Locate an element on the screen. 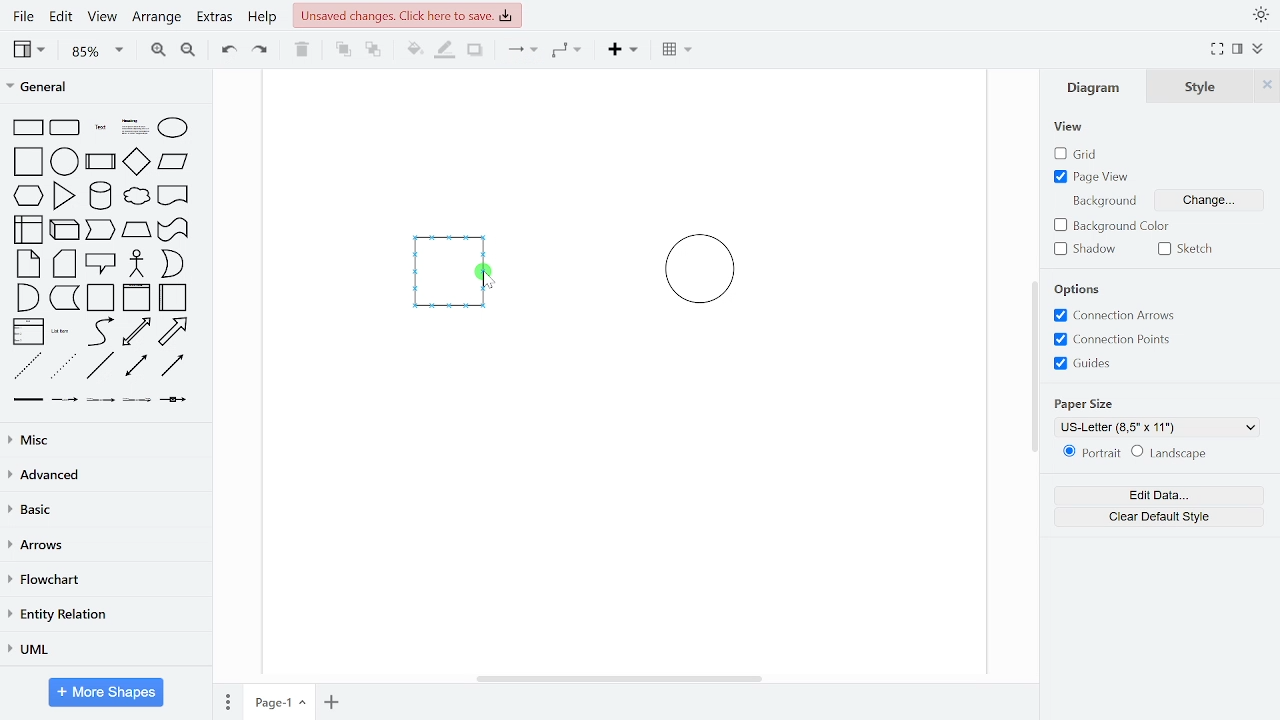  dashed line is located at coordinates (28, 367).